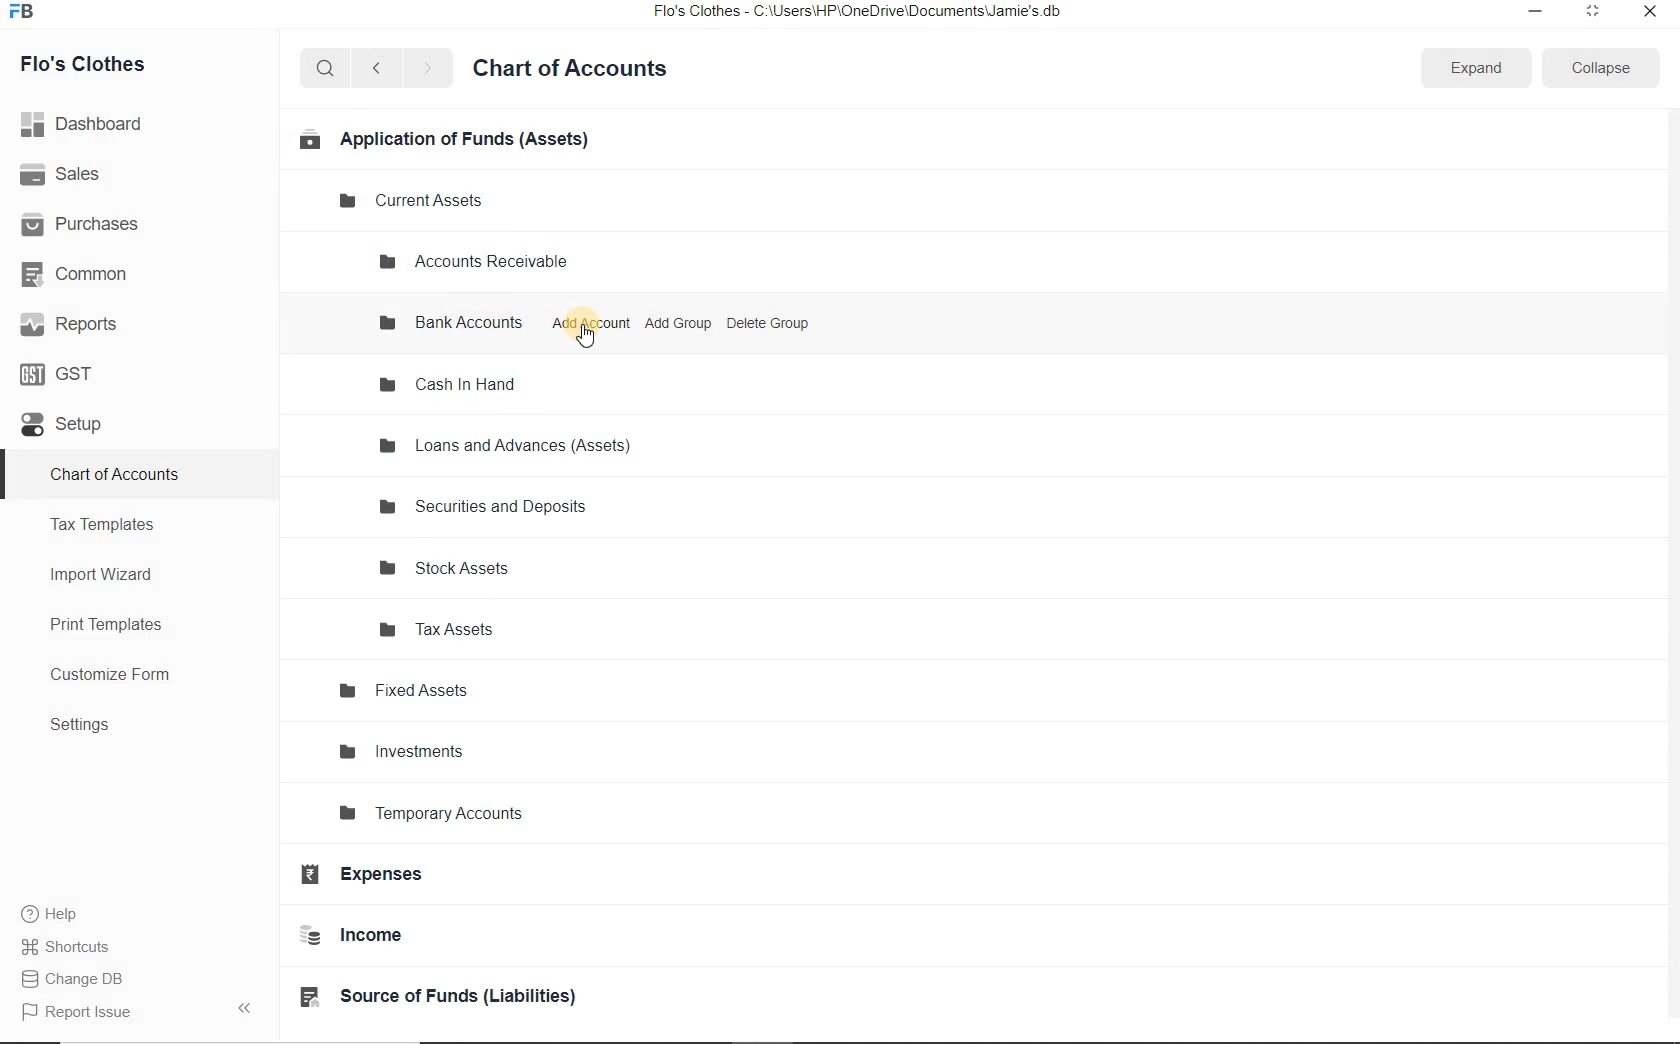 Image resolution: width=1680 pixels, height=1044 pixels. Describe the element at coordinates (423, 756) in the screenshot. I see `Investments` at that location.